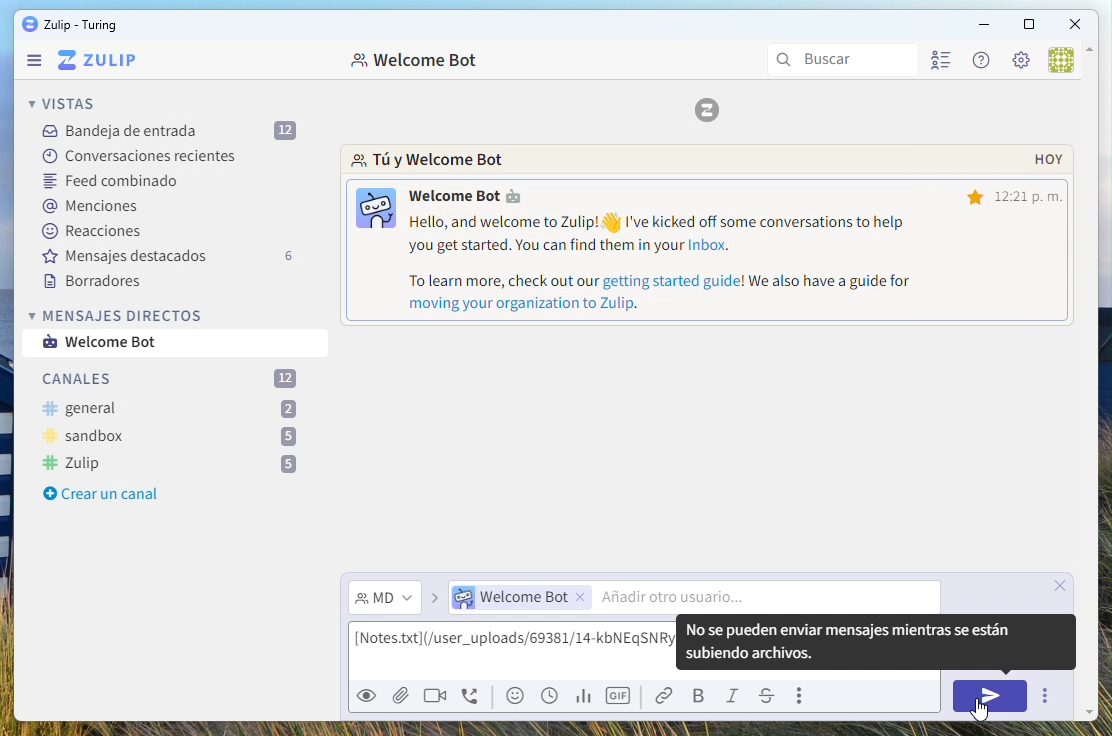  Describe the element at coordinates (399, 694) in the screenshot. I see `attachment` at that location.